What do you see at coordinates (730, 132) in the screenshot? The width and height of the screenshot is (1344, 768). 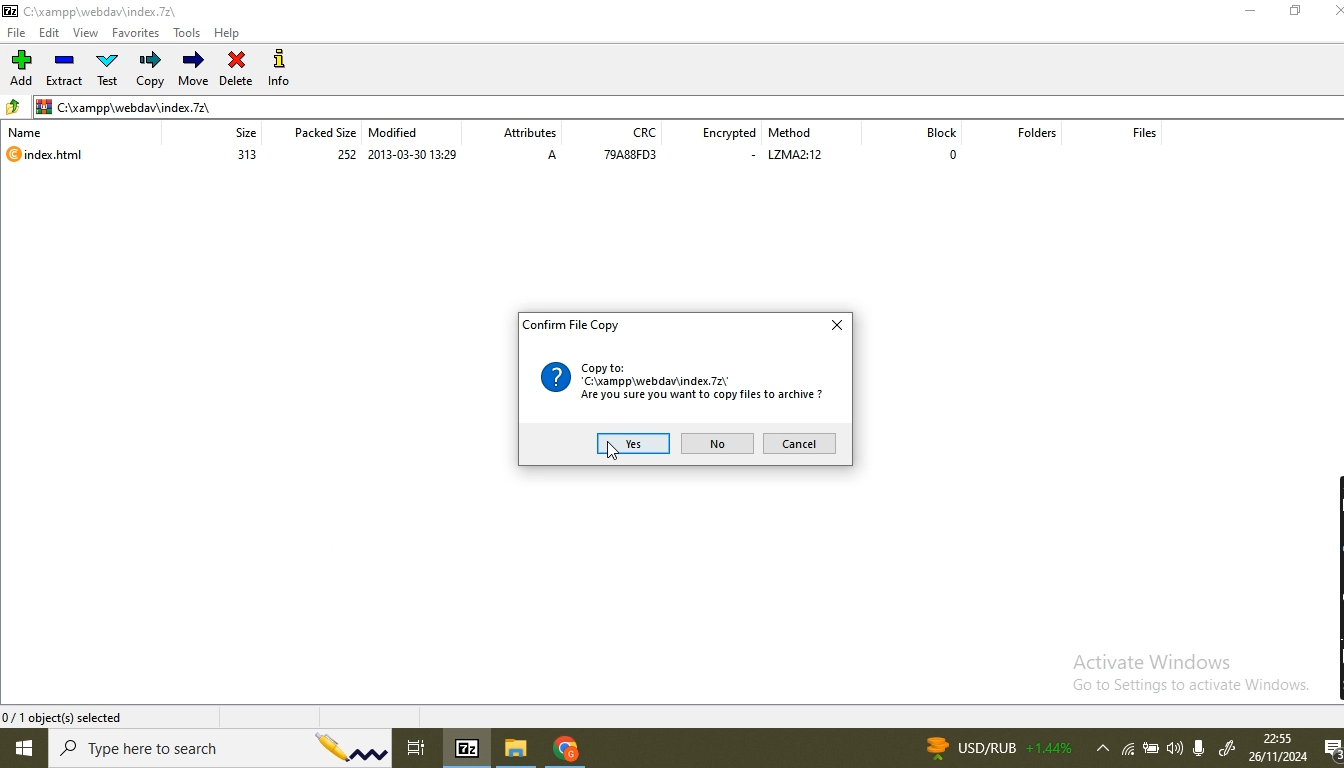 I see `encrypted` at bounding box center [730, 132].